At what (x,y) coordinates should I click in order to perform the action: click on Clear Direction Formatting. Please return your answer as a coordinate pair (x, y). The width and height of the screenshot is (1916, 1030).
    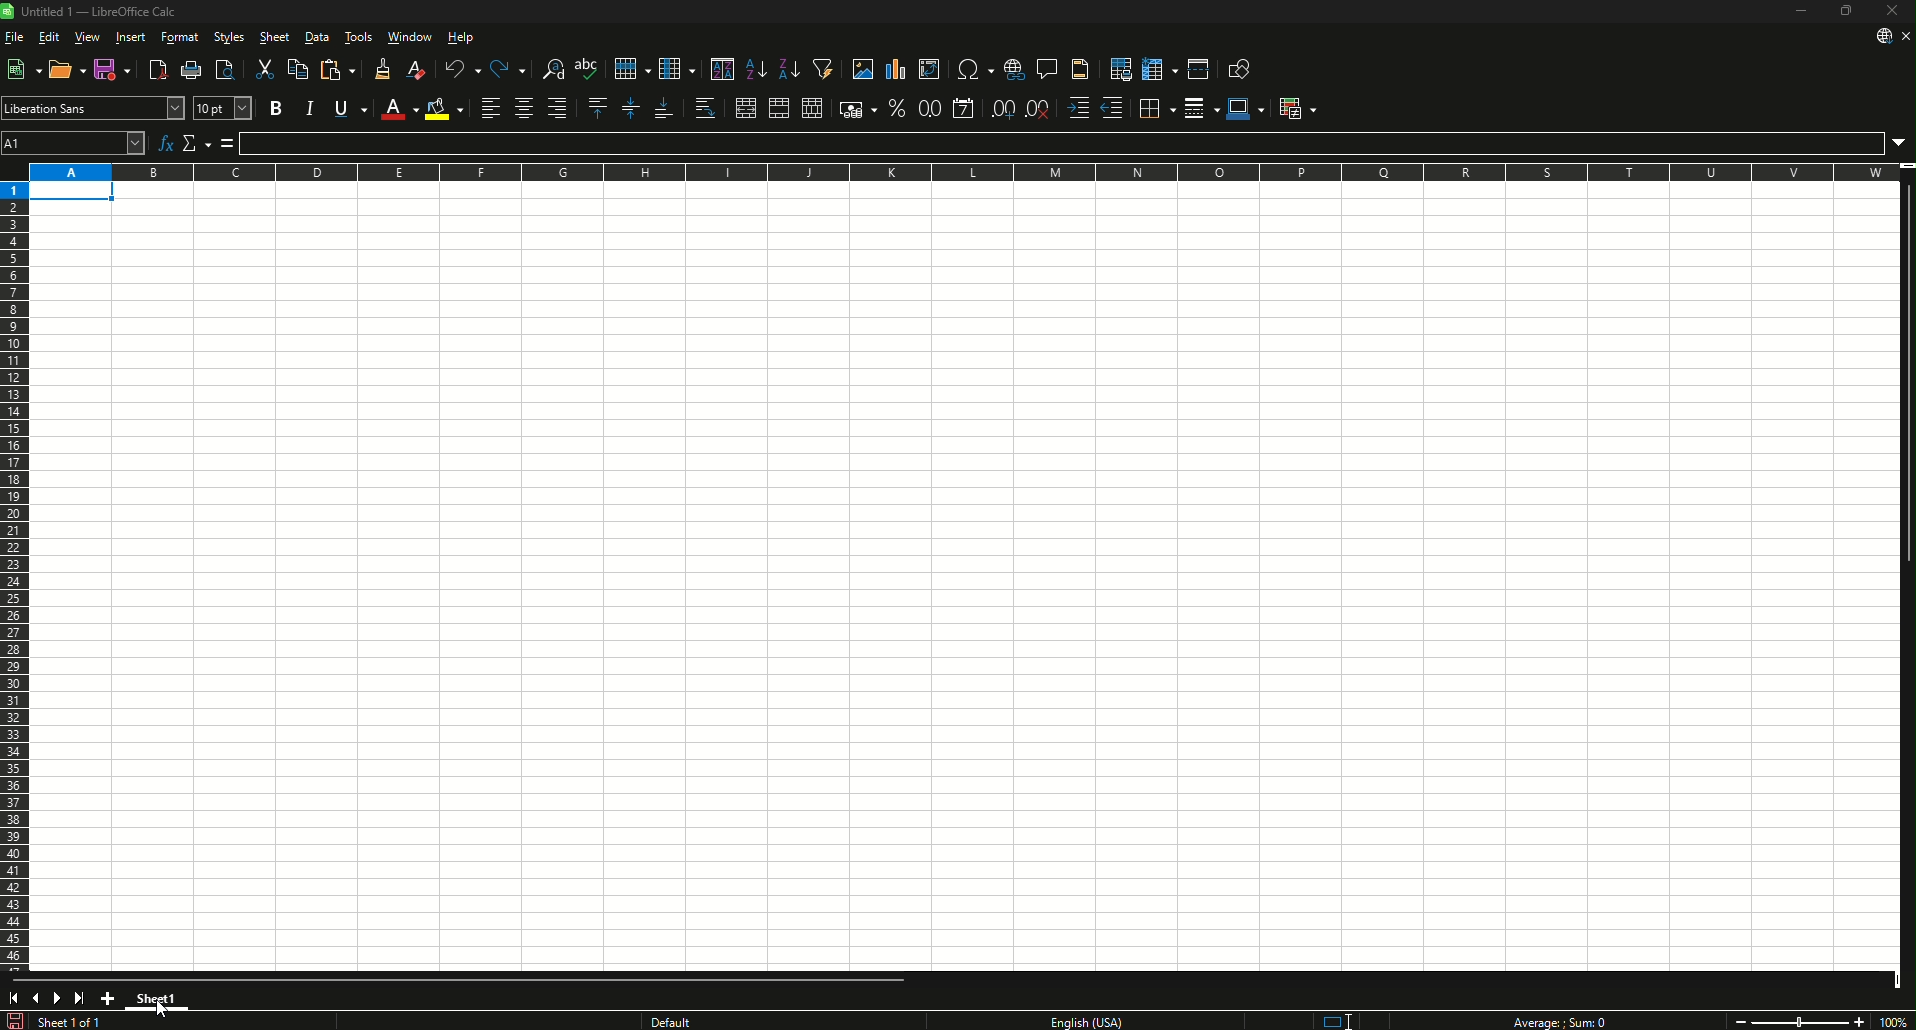
    Looking at the image, I should click on (417, 69).